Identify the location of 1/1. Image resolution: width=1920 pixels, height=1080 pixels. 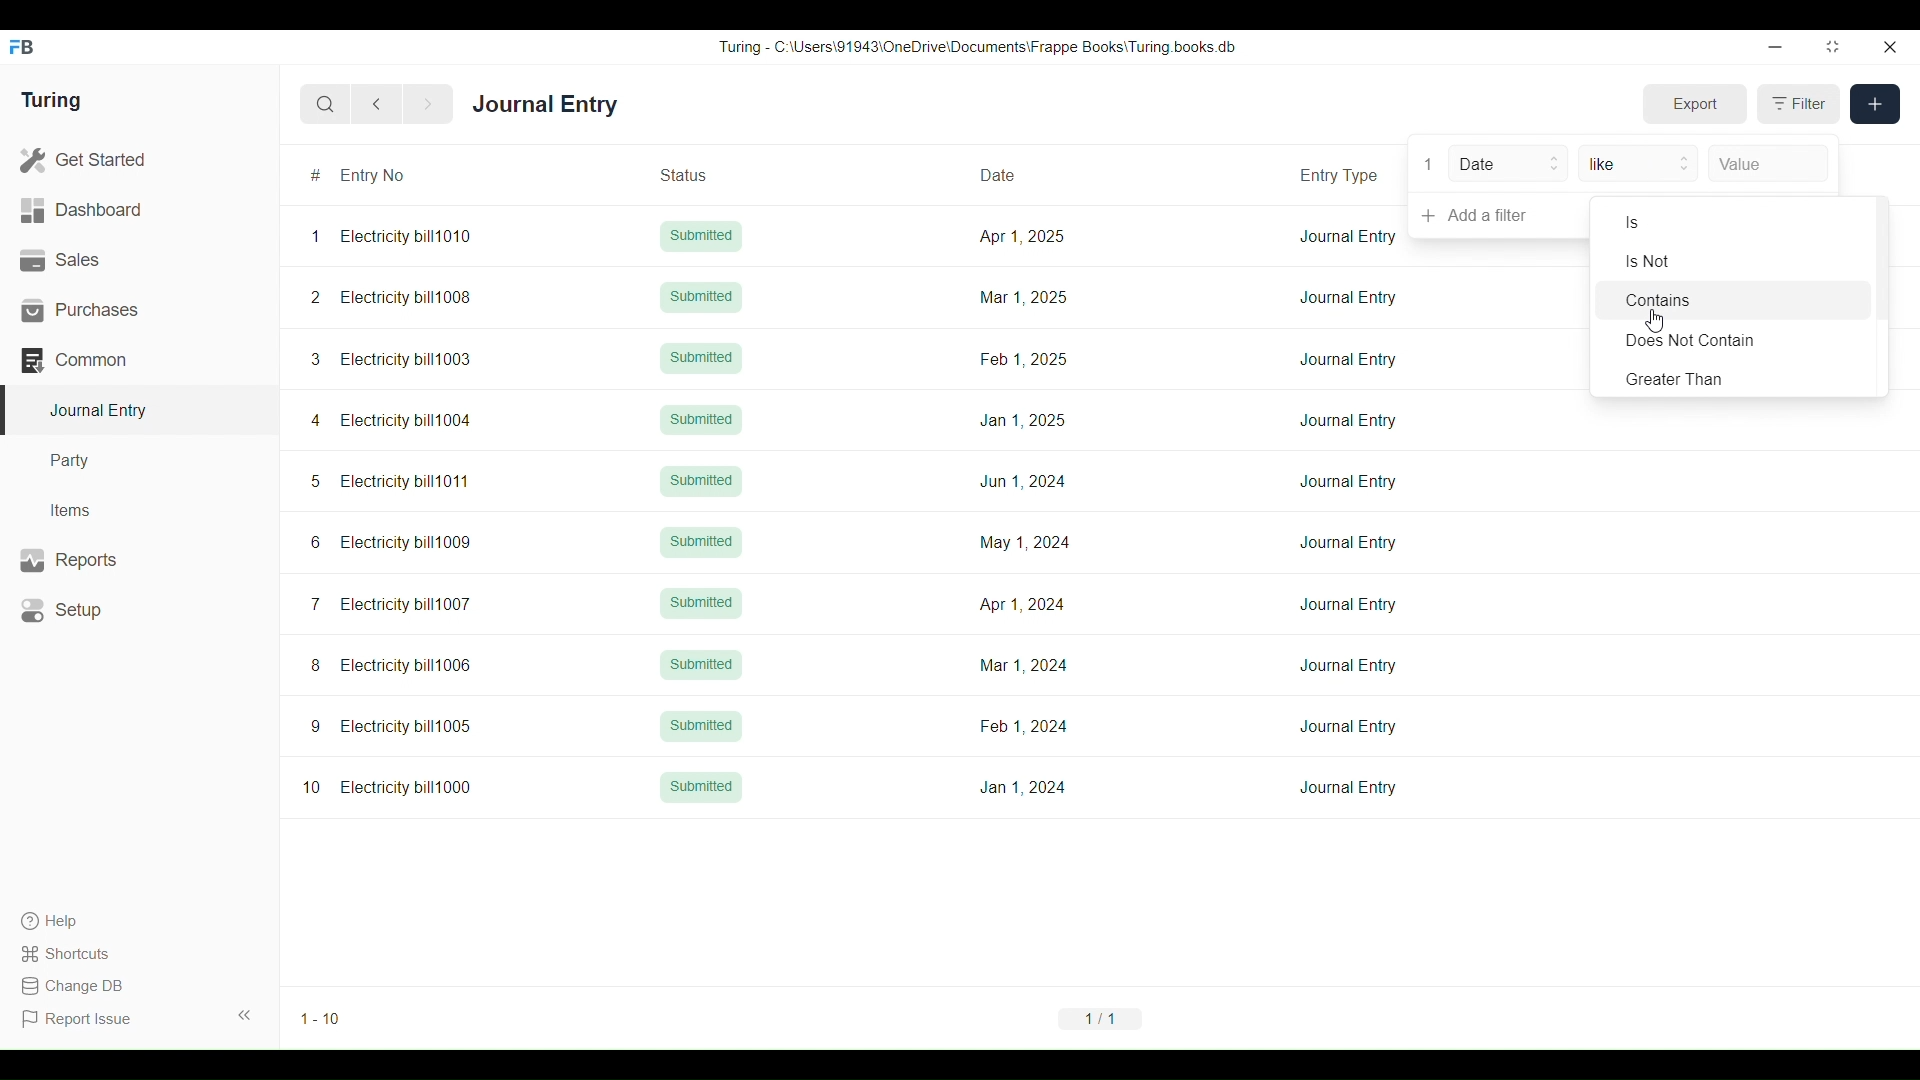
(1100, 1018).